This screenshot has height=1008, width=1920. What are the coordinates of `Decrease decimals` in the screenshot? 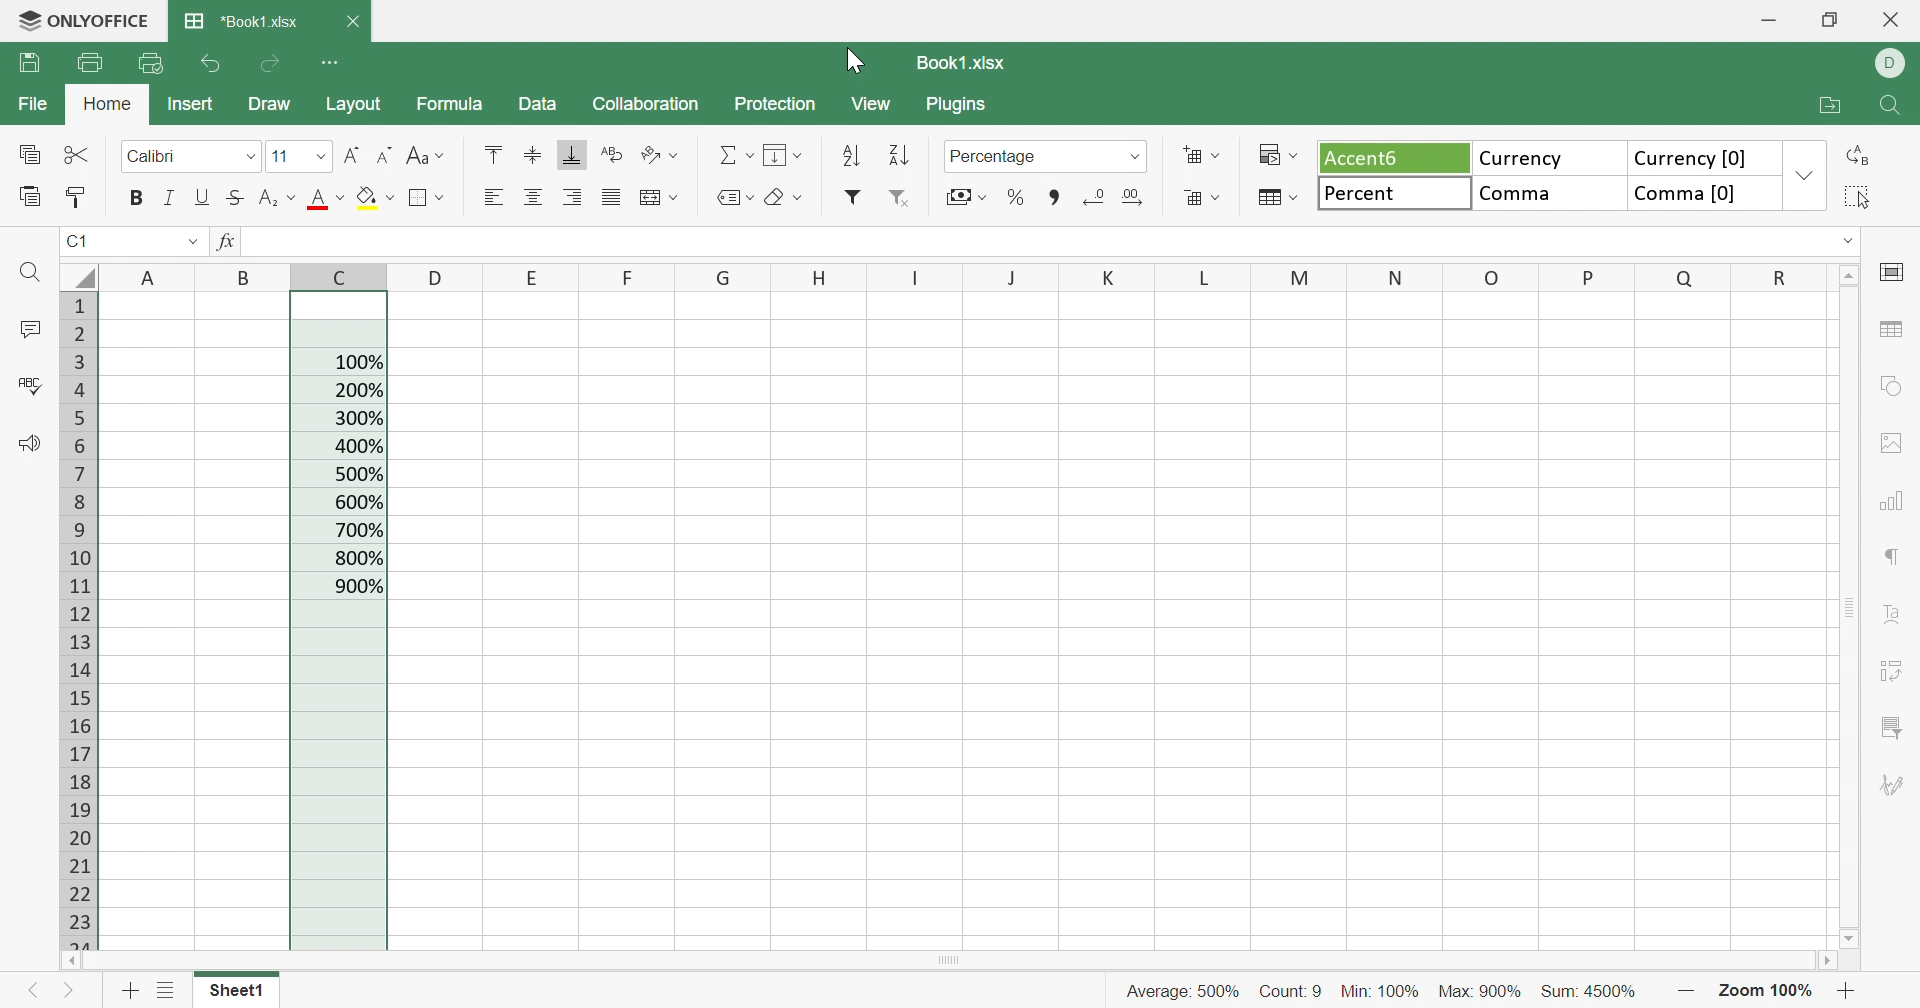 It's located at (1096, 199).